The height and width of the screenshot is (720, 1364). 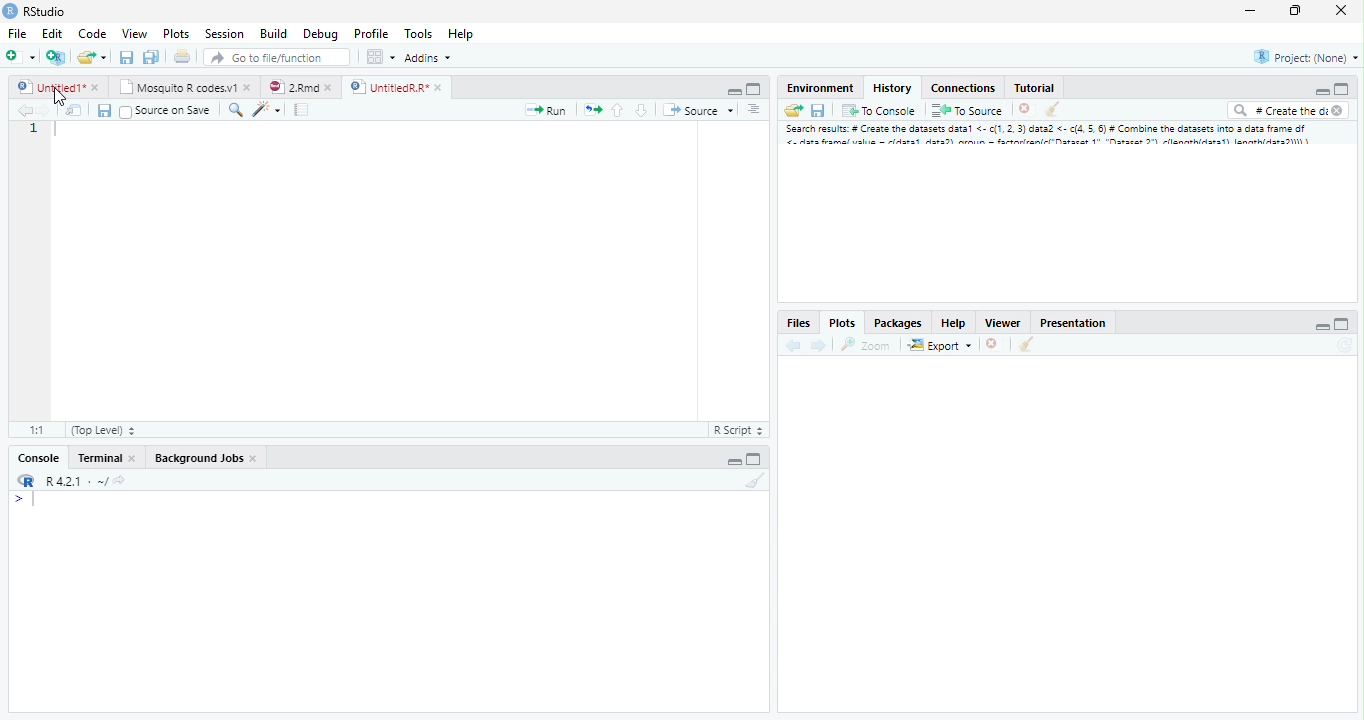 I want to click on Connections, so click(x=964, y=88).